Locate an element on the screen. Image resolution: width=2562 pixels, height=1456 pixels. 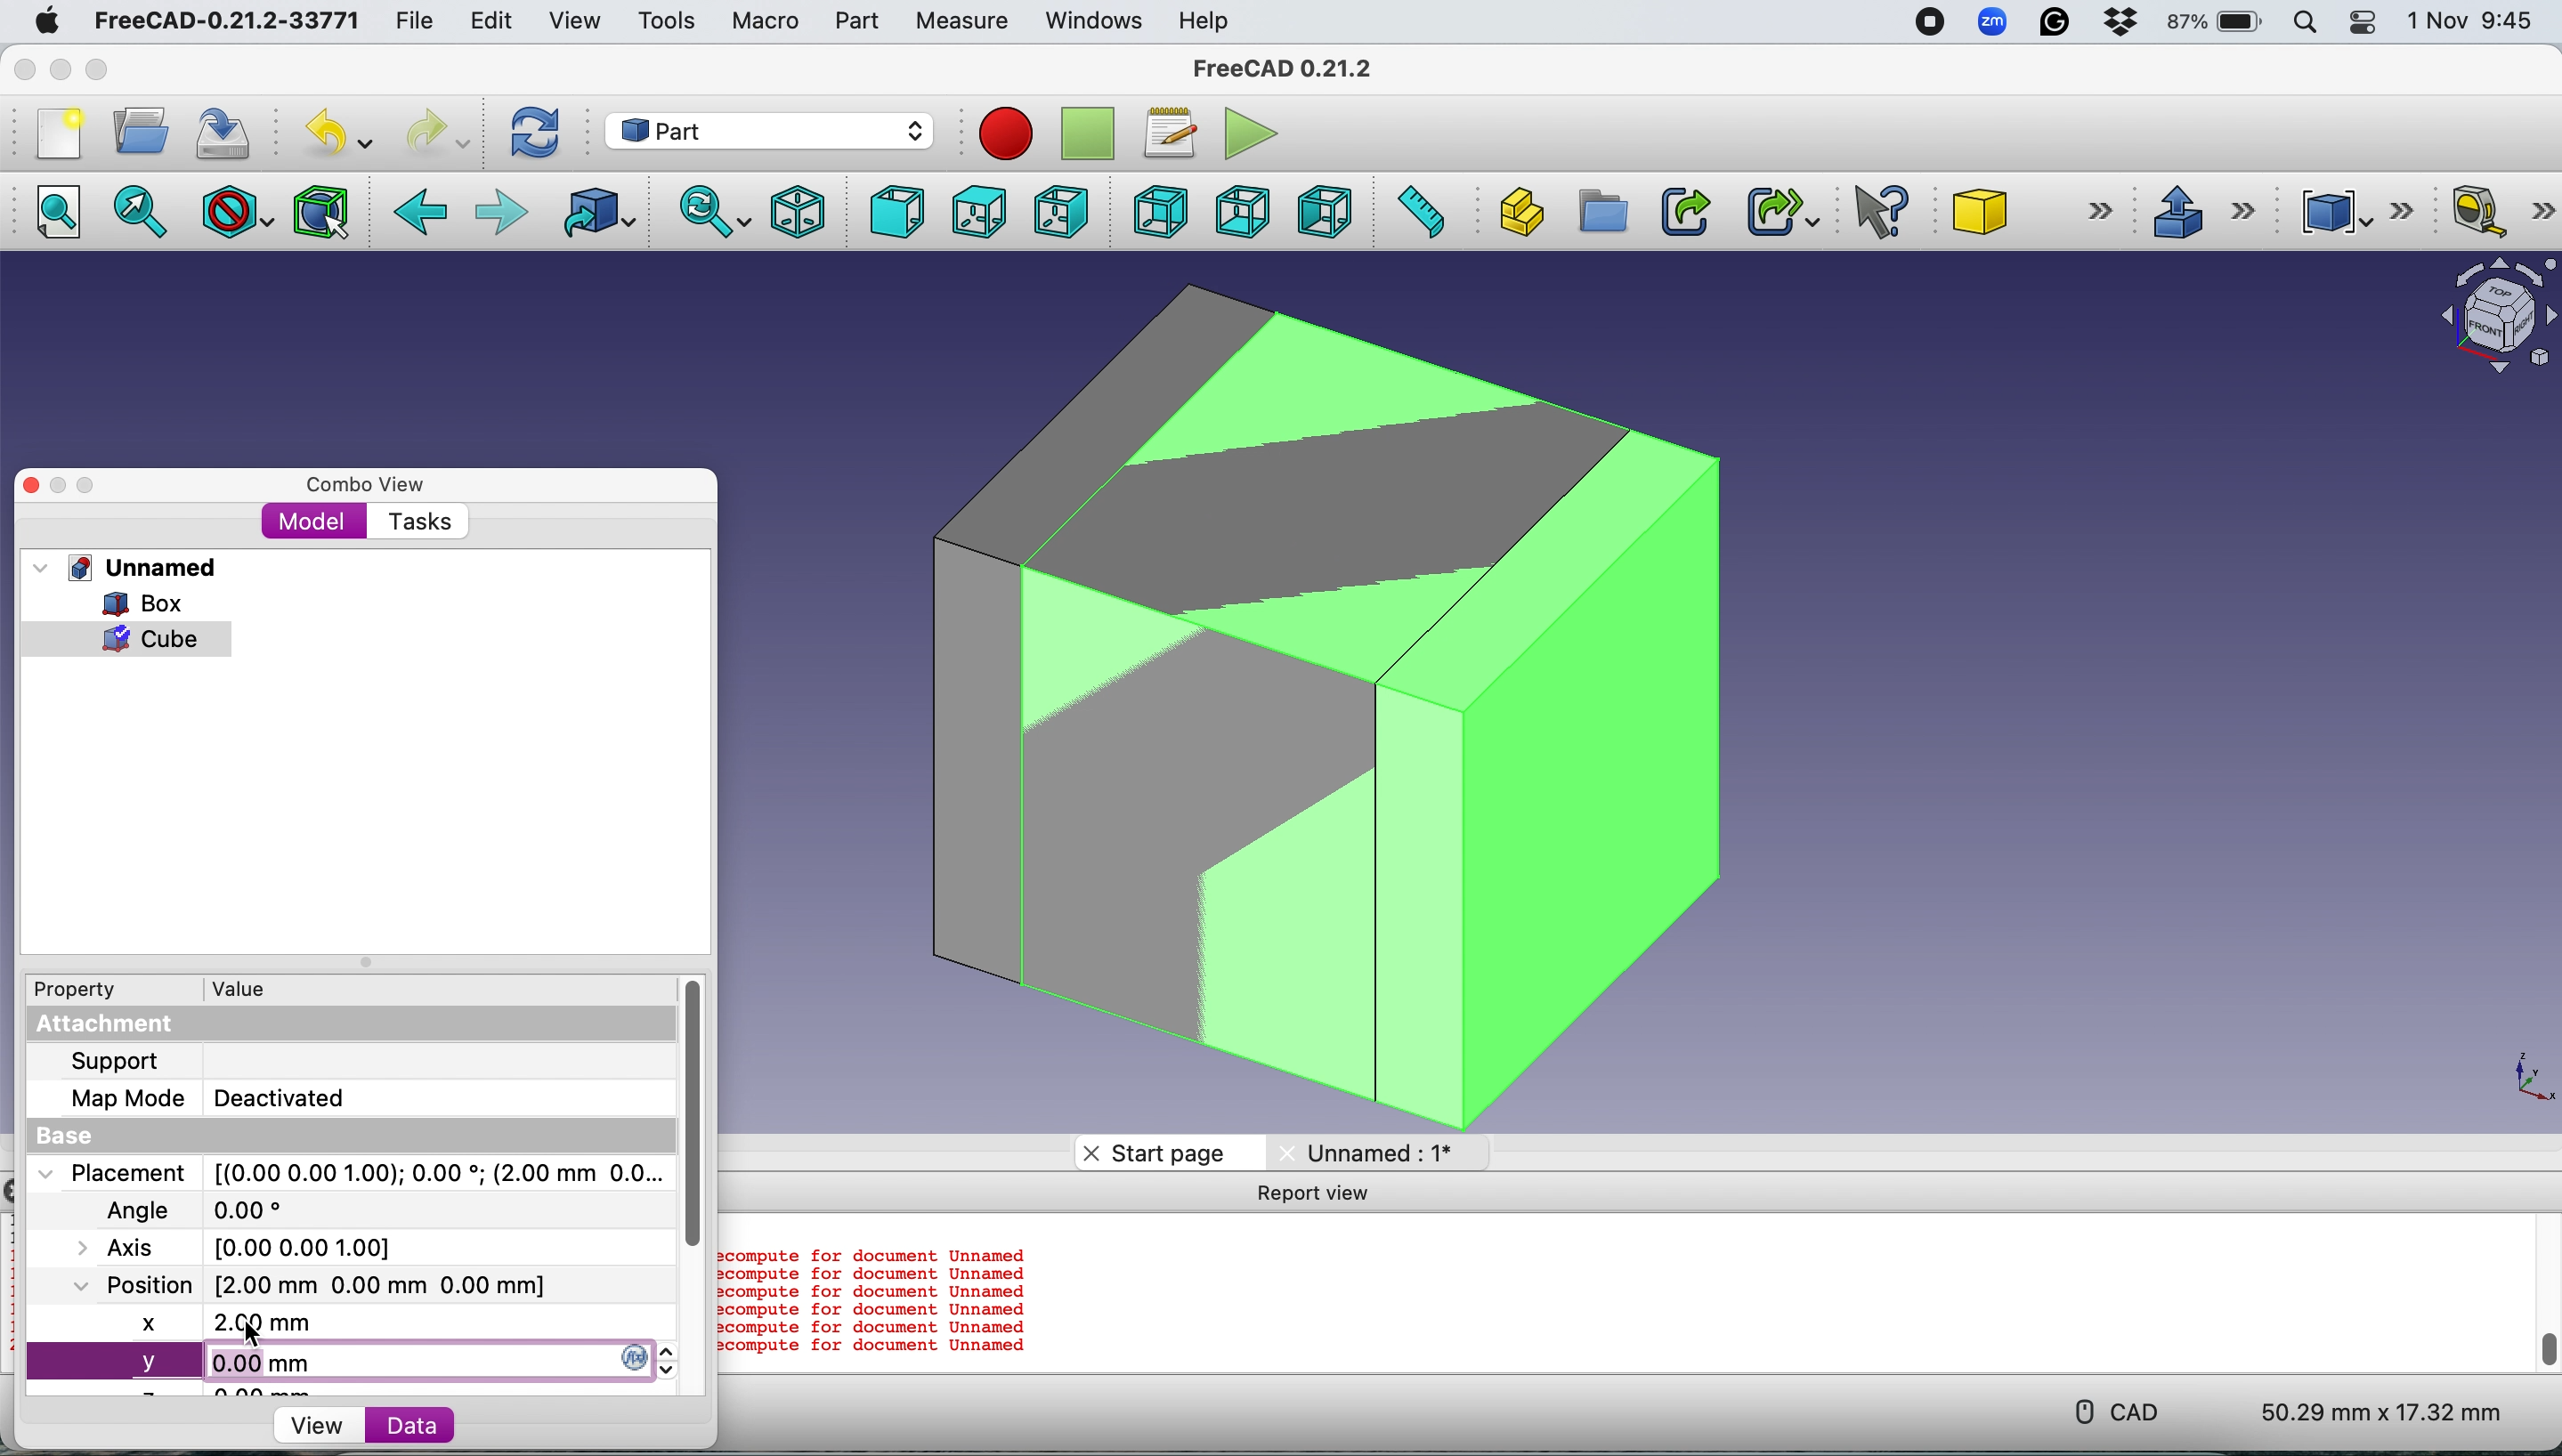
cursor is located at coordinates (254, 1334).